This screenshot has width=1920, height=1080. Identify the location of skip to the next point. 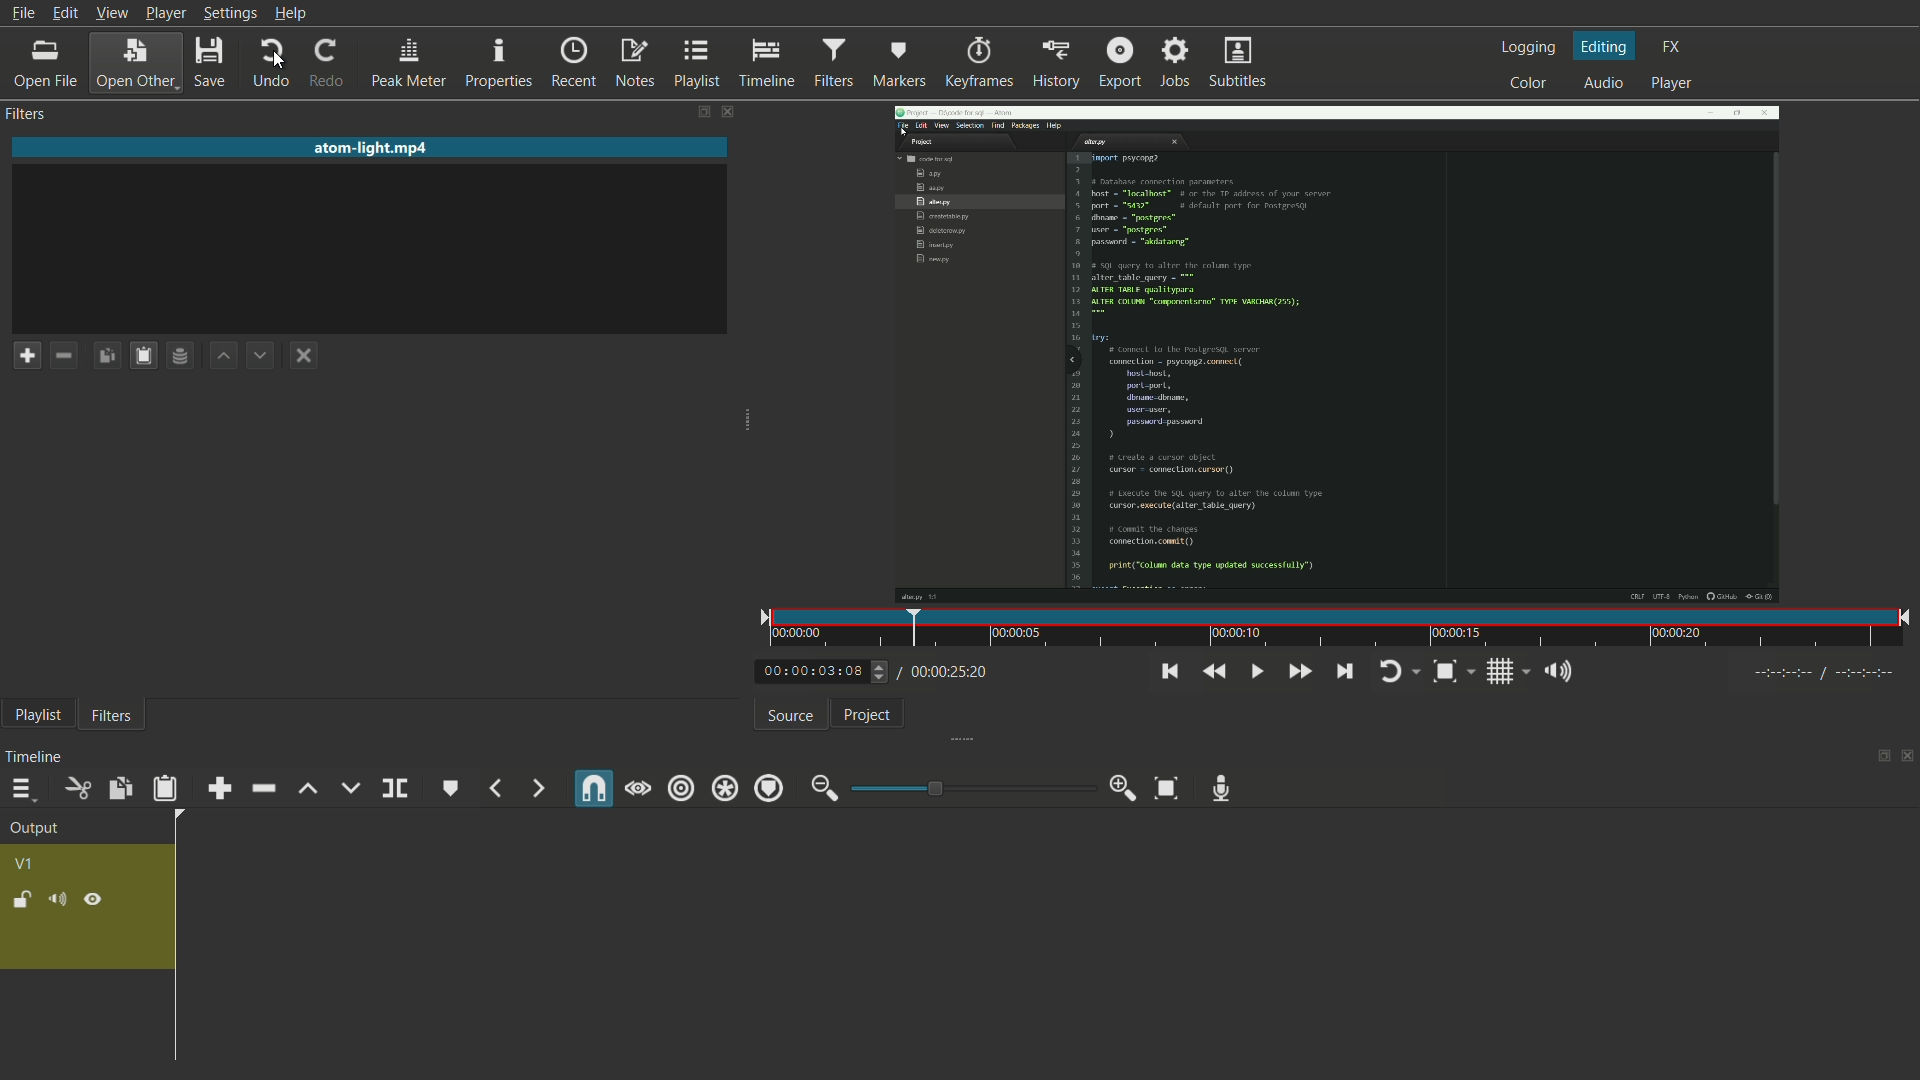
(1347, 671).